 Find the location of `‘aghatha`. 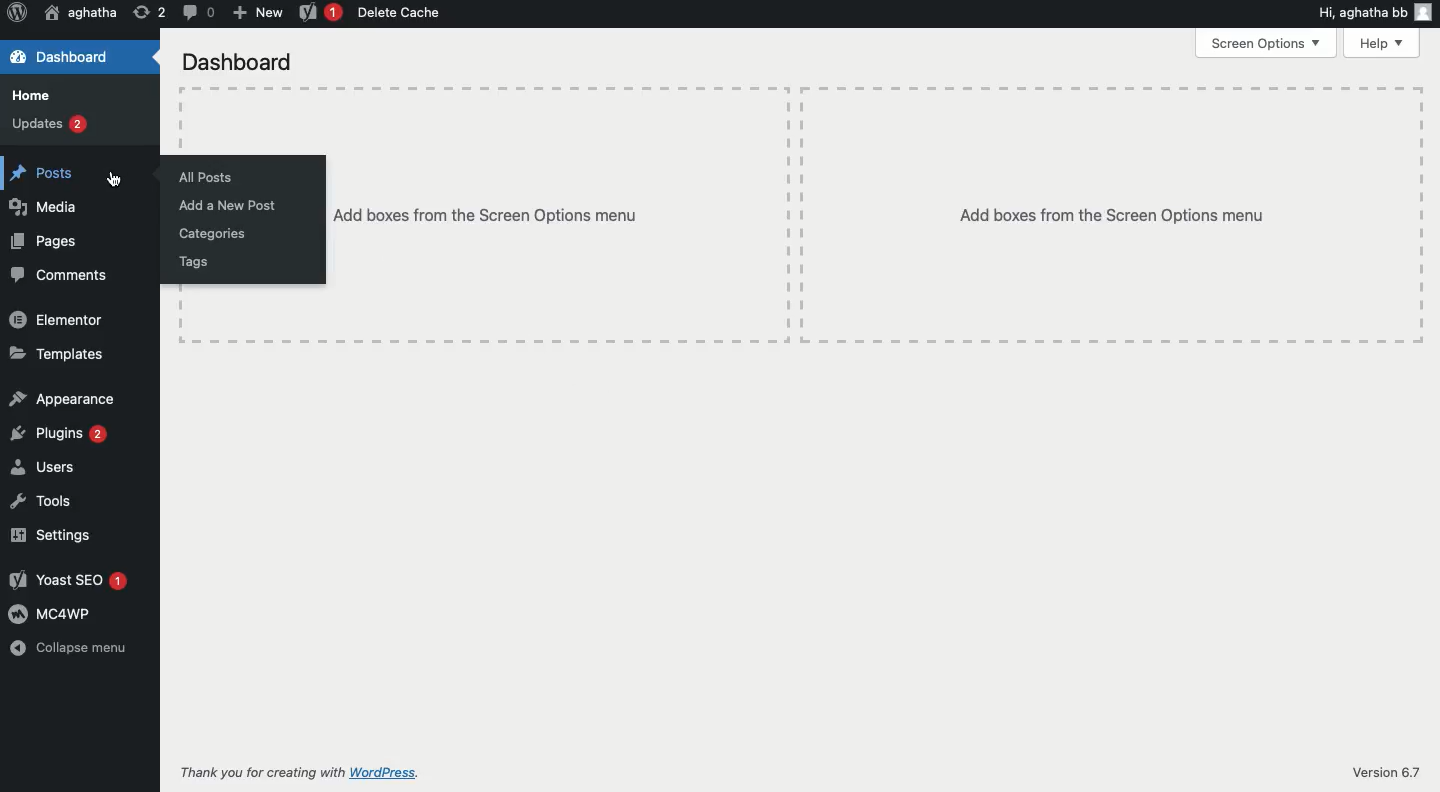

‘aghatha is located at coordinates (82, 13).